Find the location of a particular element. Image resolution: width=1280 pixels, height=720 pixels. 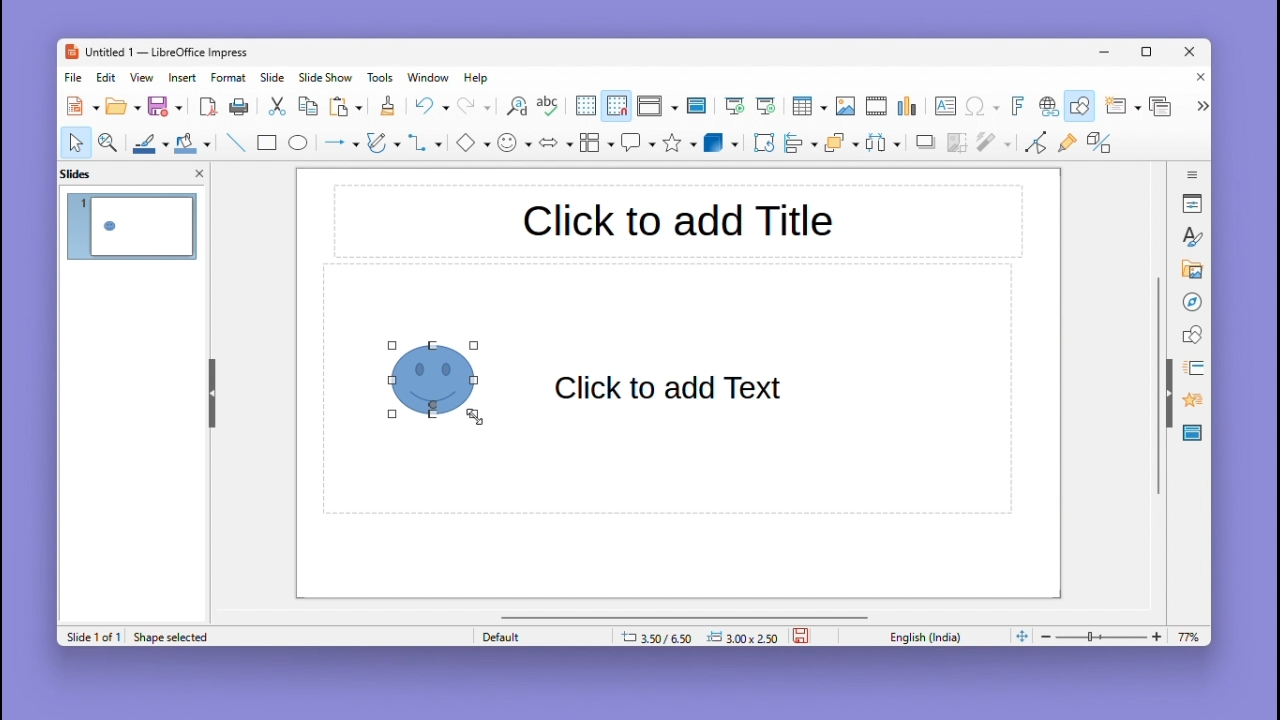

Shadow is located at coordinates (926, 146).